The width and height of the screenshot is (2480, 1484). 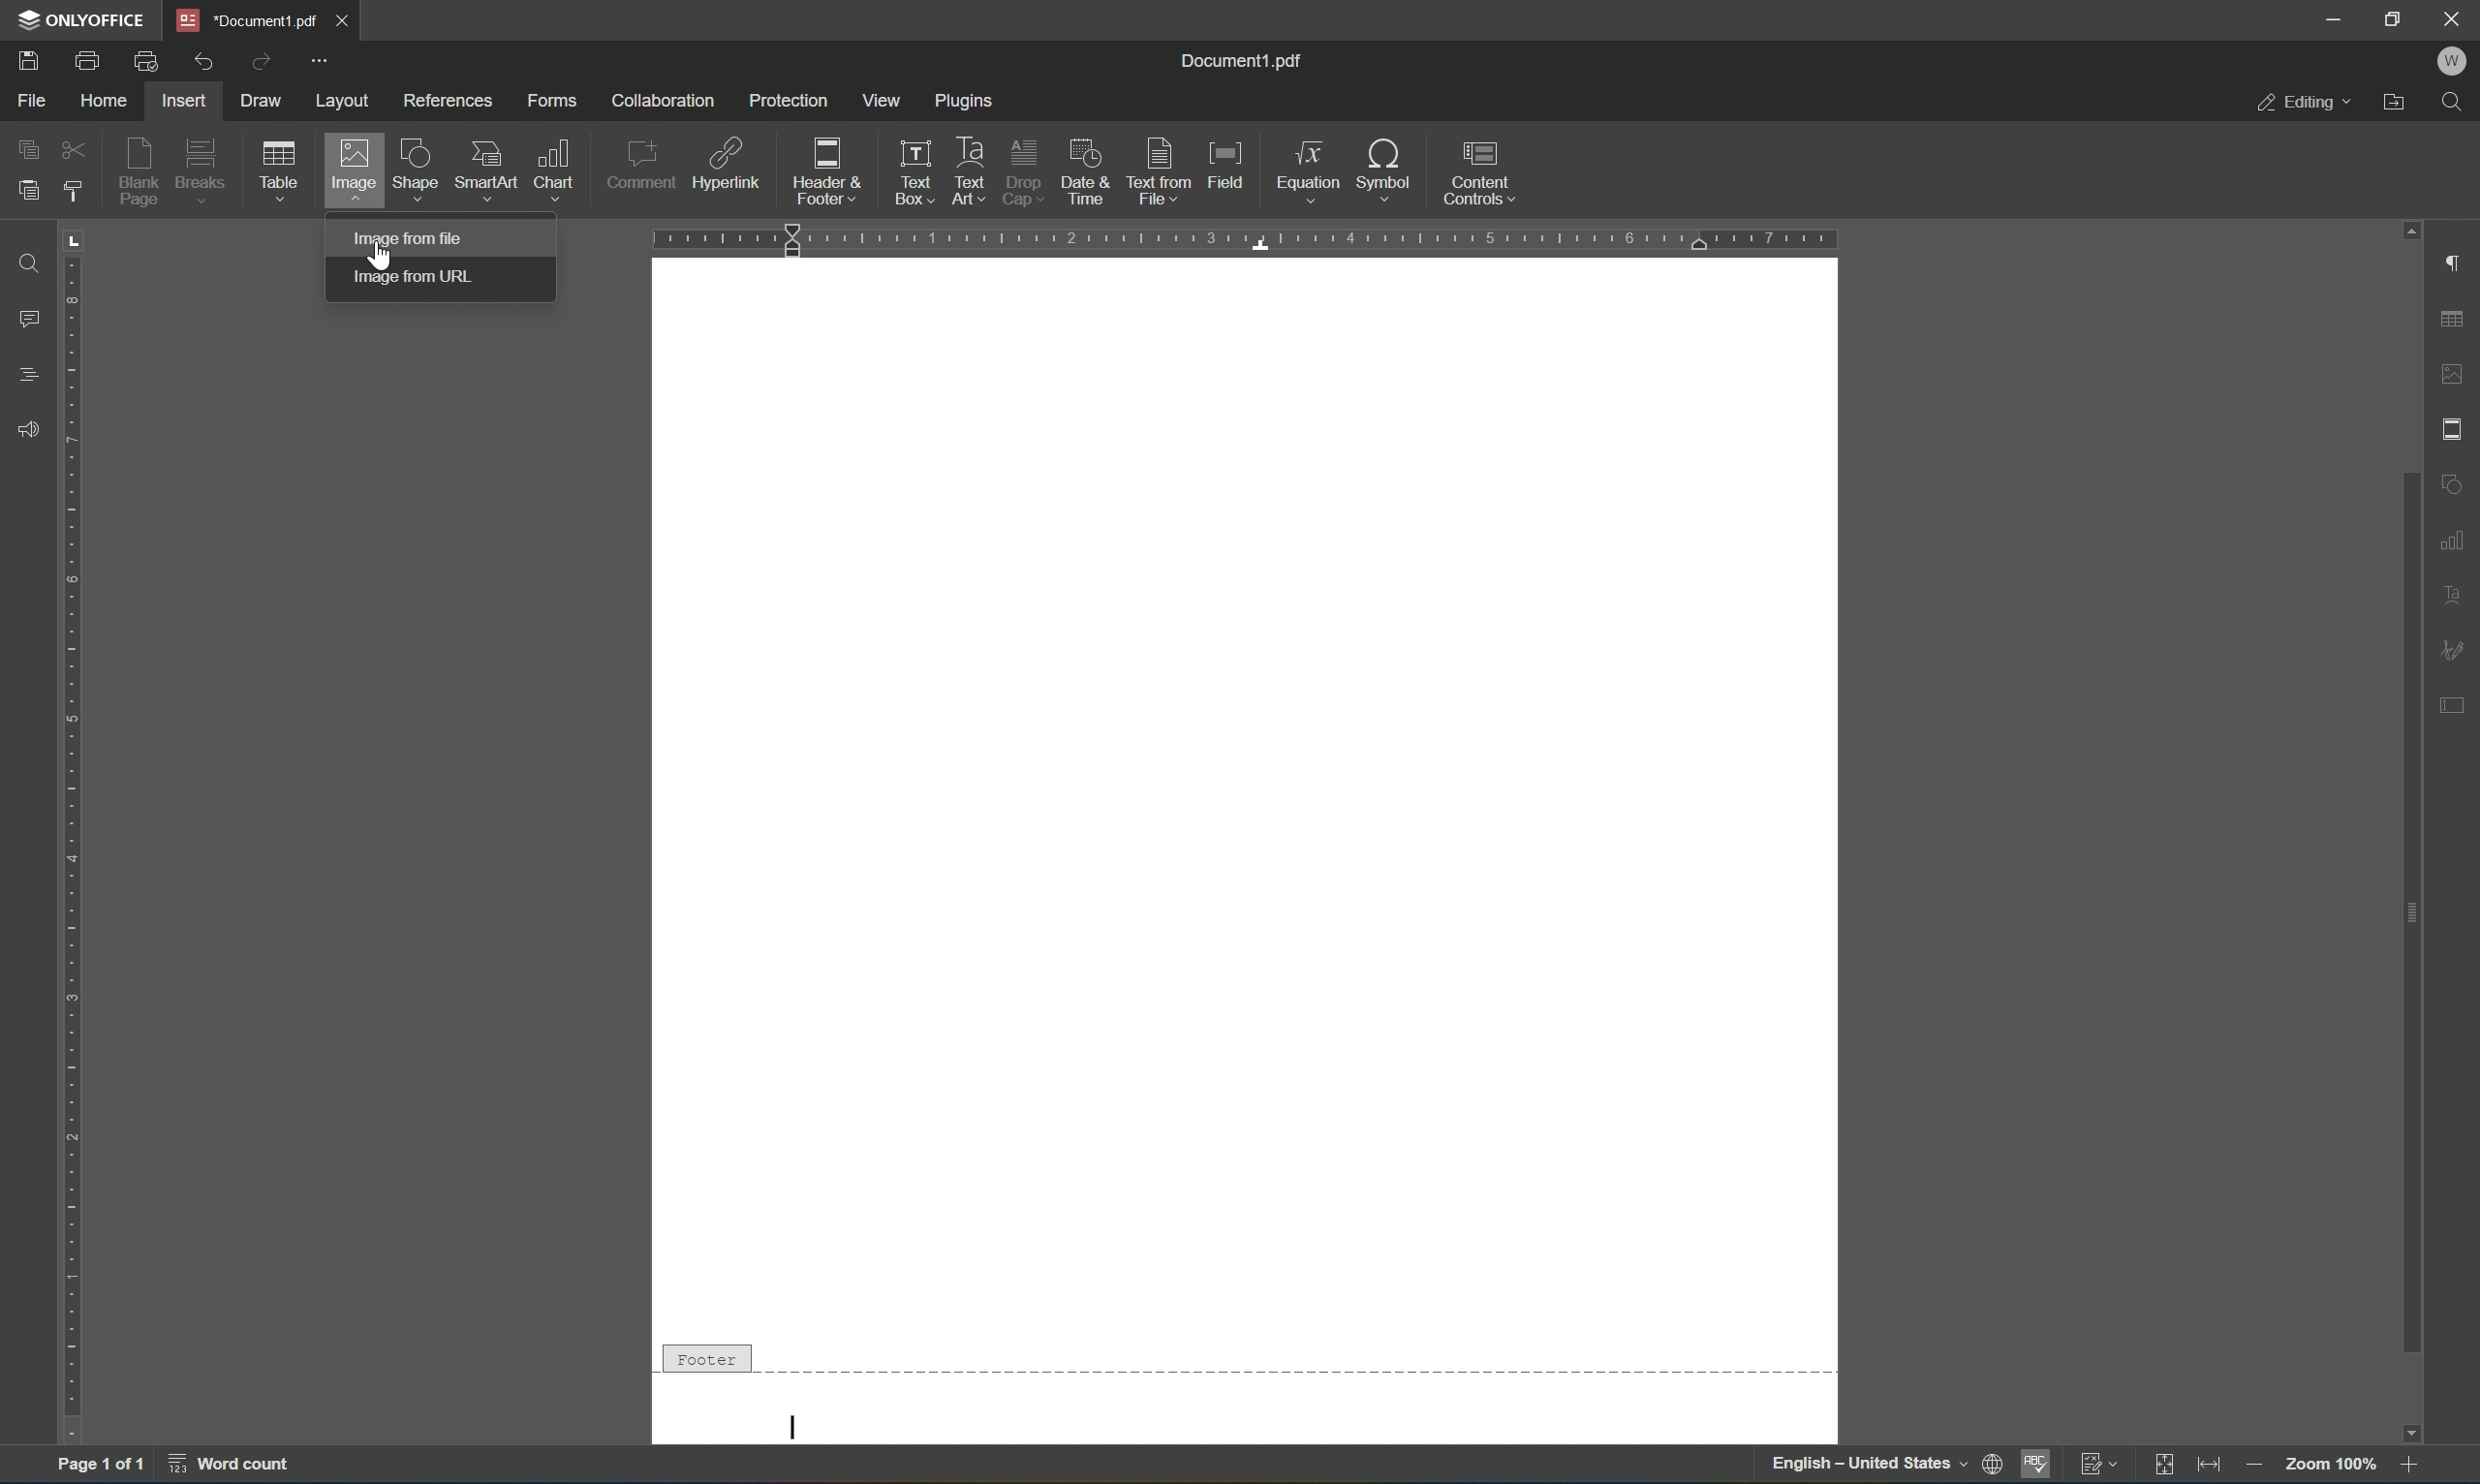 What do you see at coordinates (2414, 1466) in the screenshot?
I see `zoom in` at bounding box center [2414, 1466].